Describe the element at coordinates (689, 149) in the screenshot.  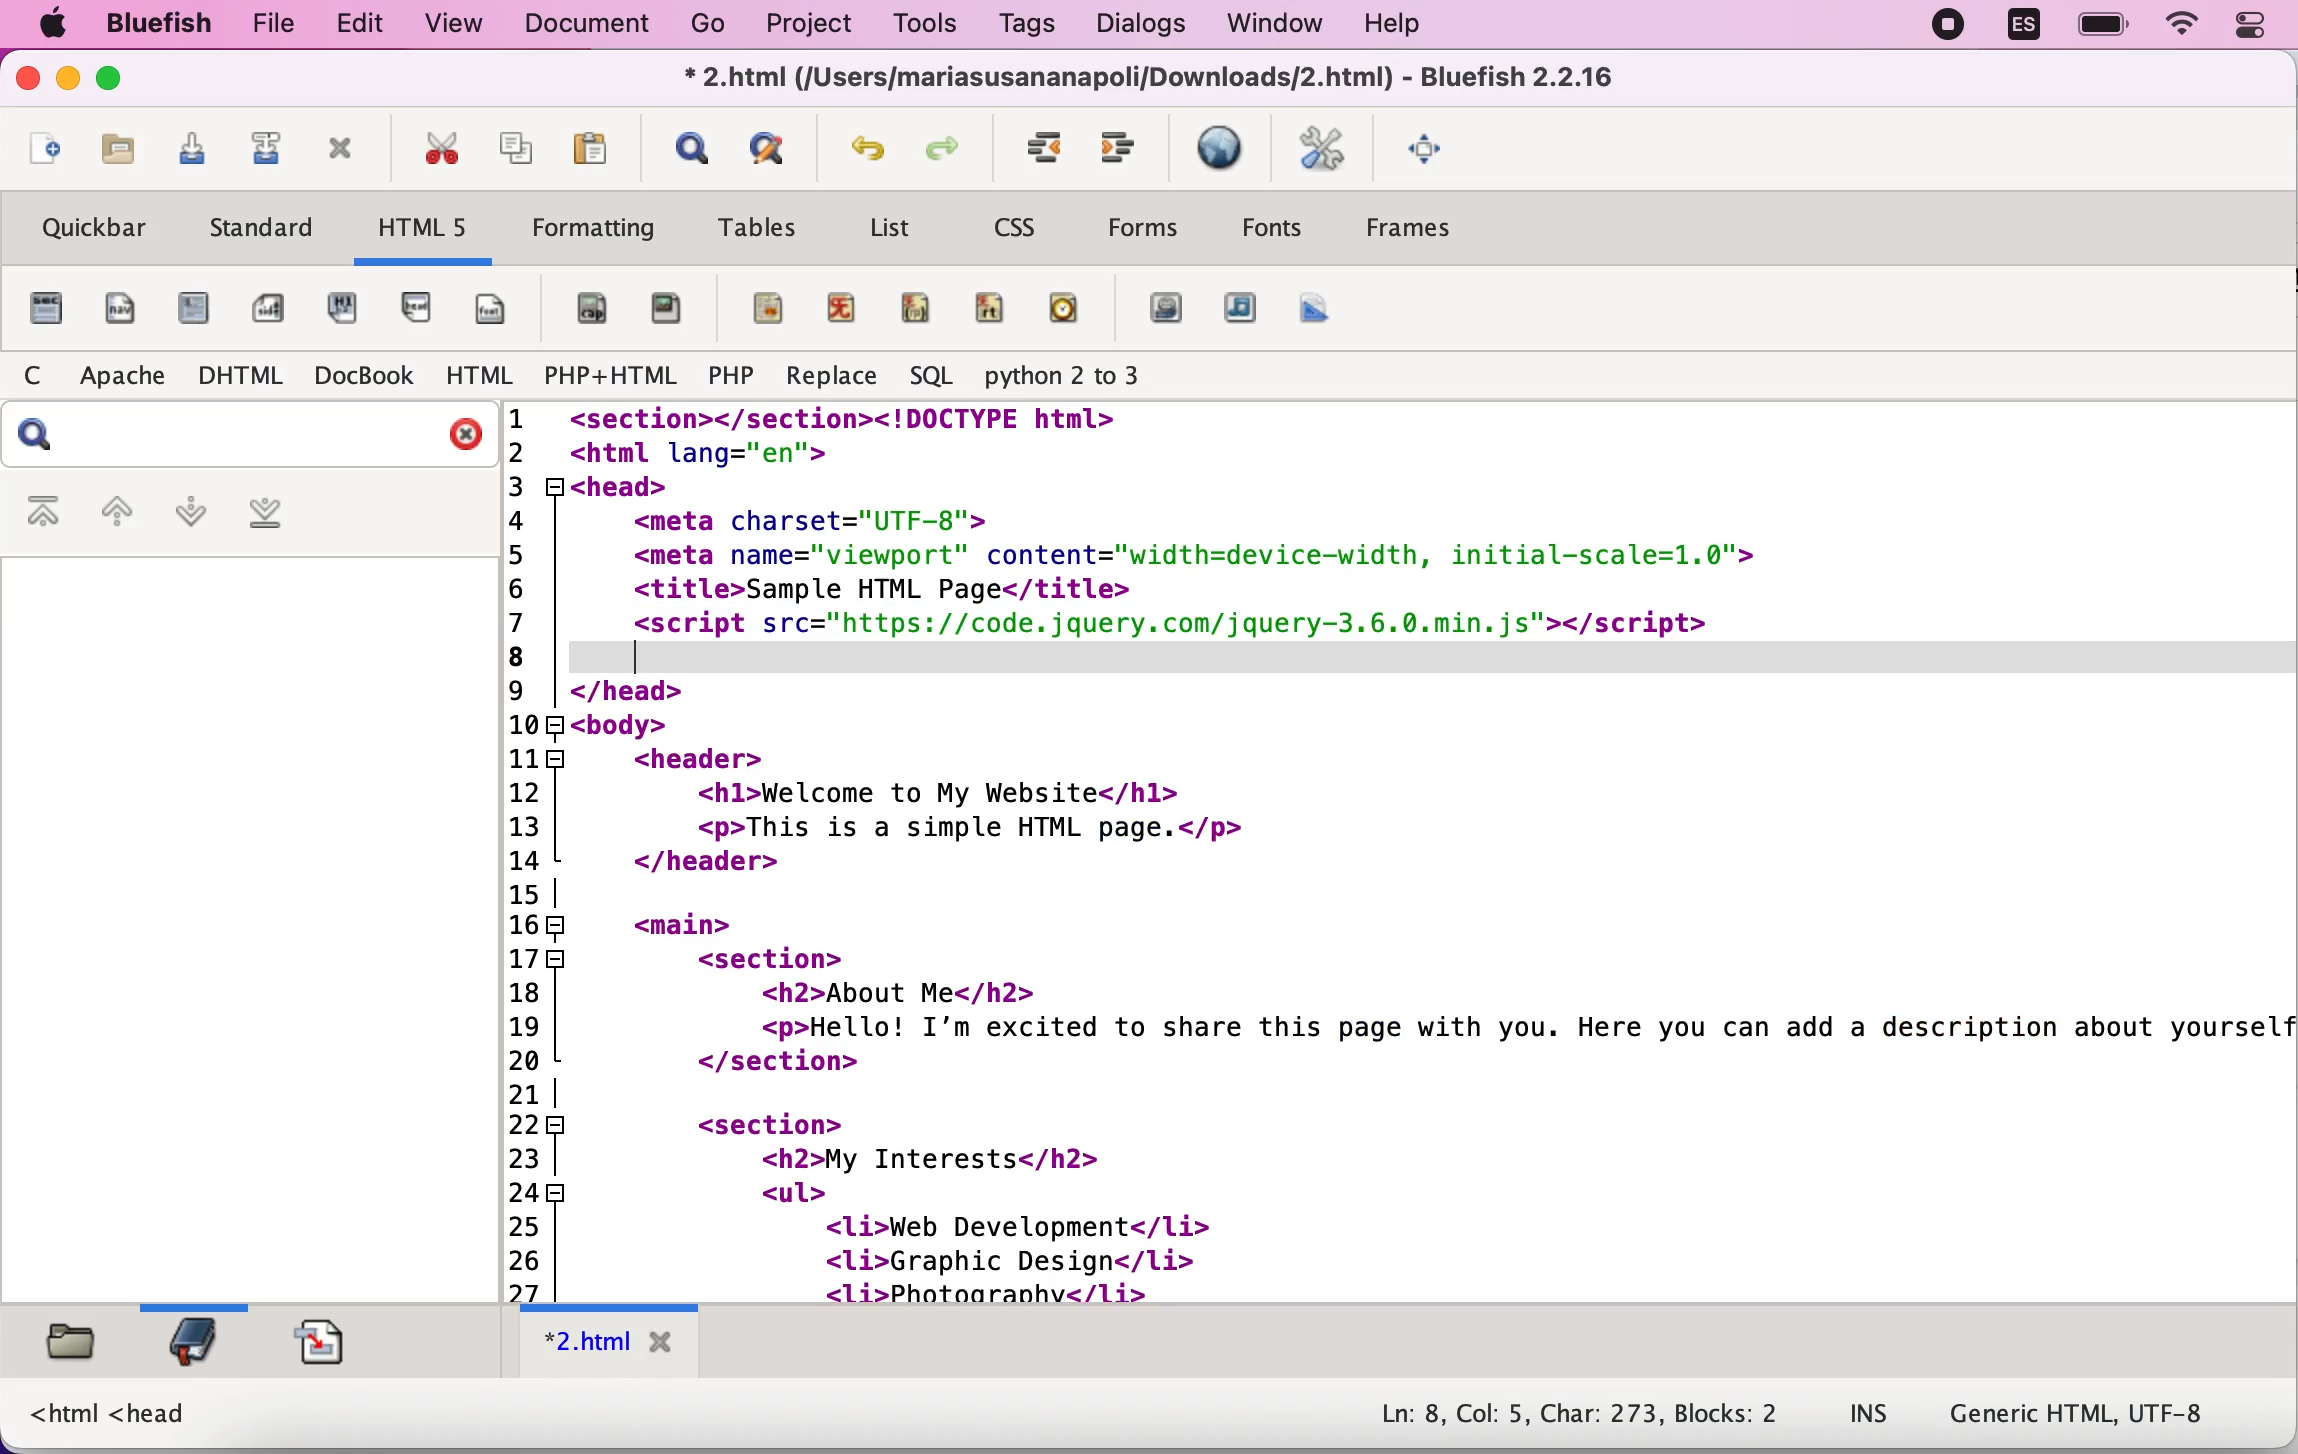
I see `show find bar` at that location.